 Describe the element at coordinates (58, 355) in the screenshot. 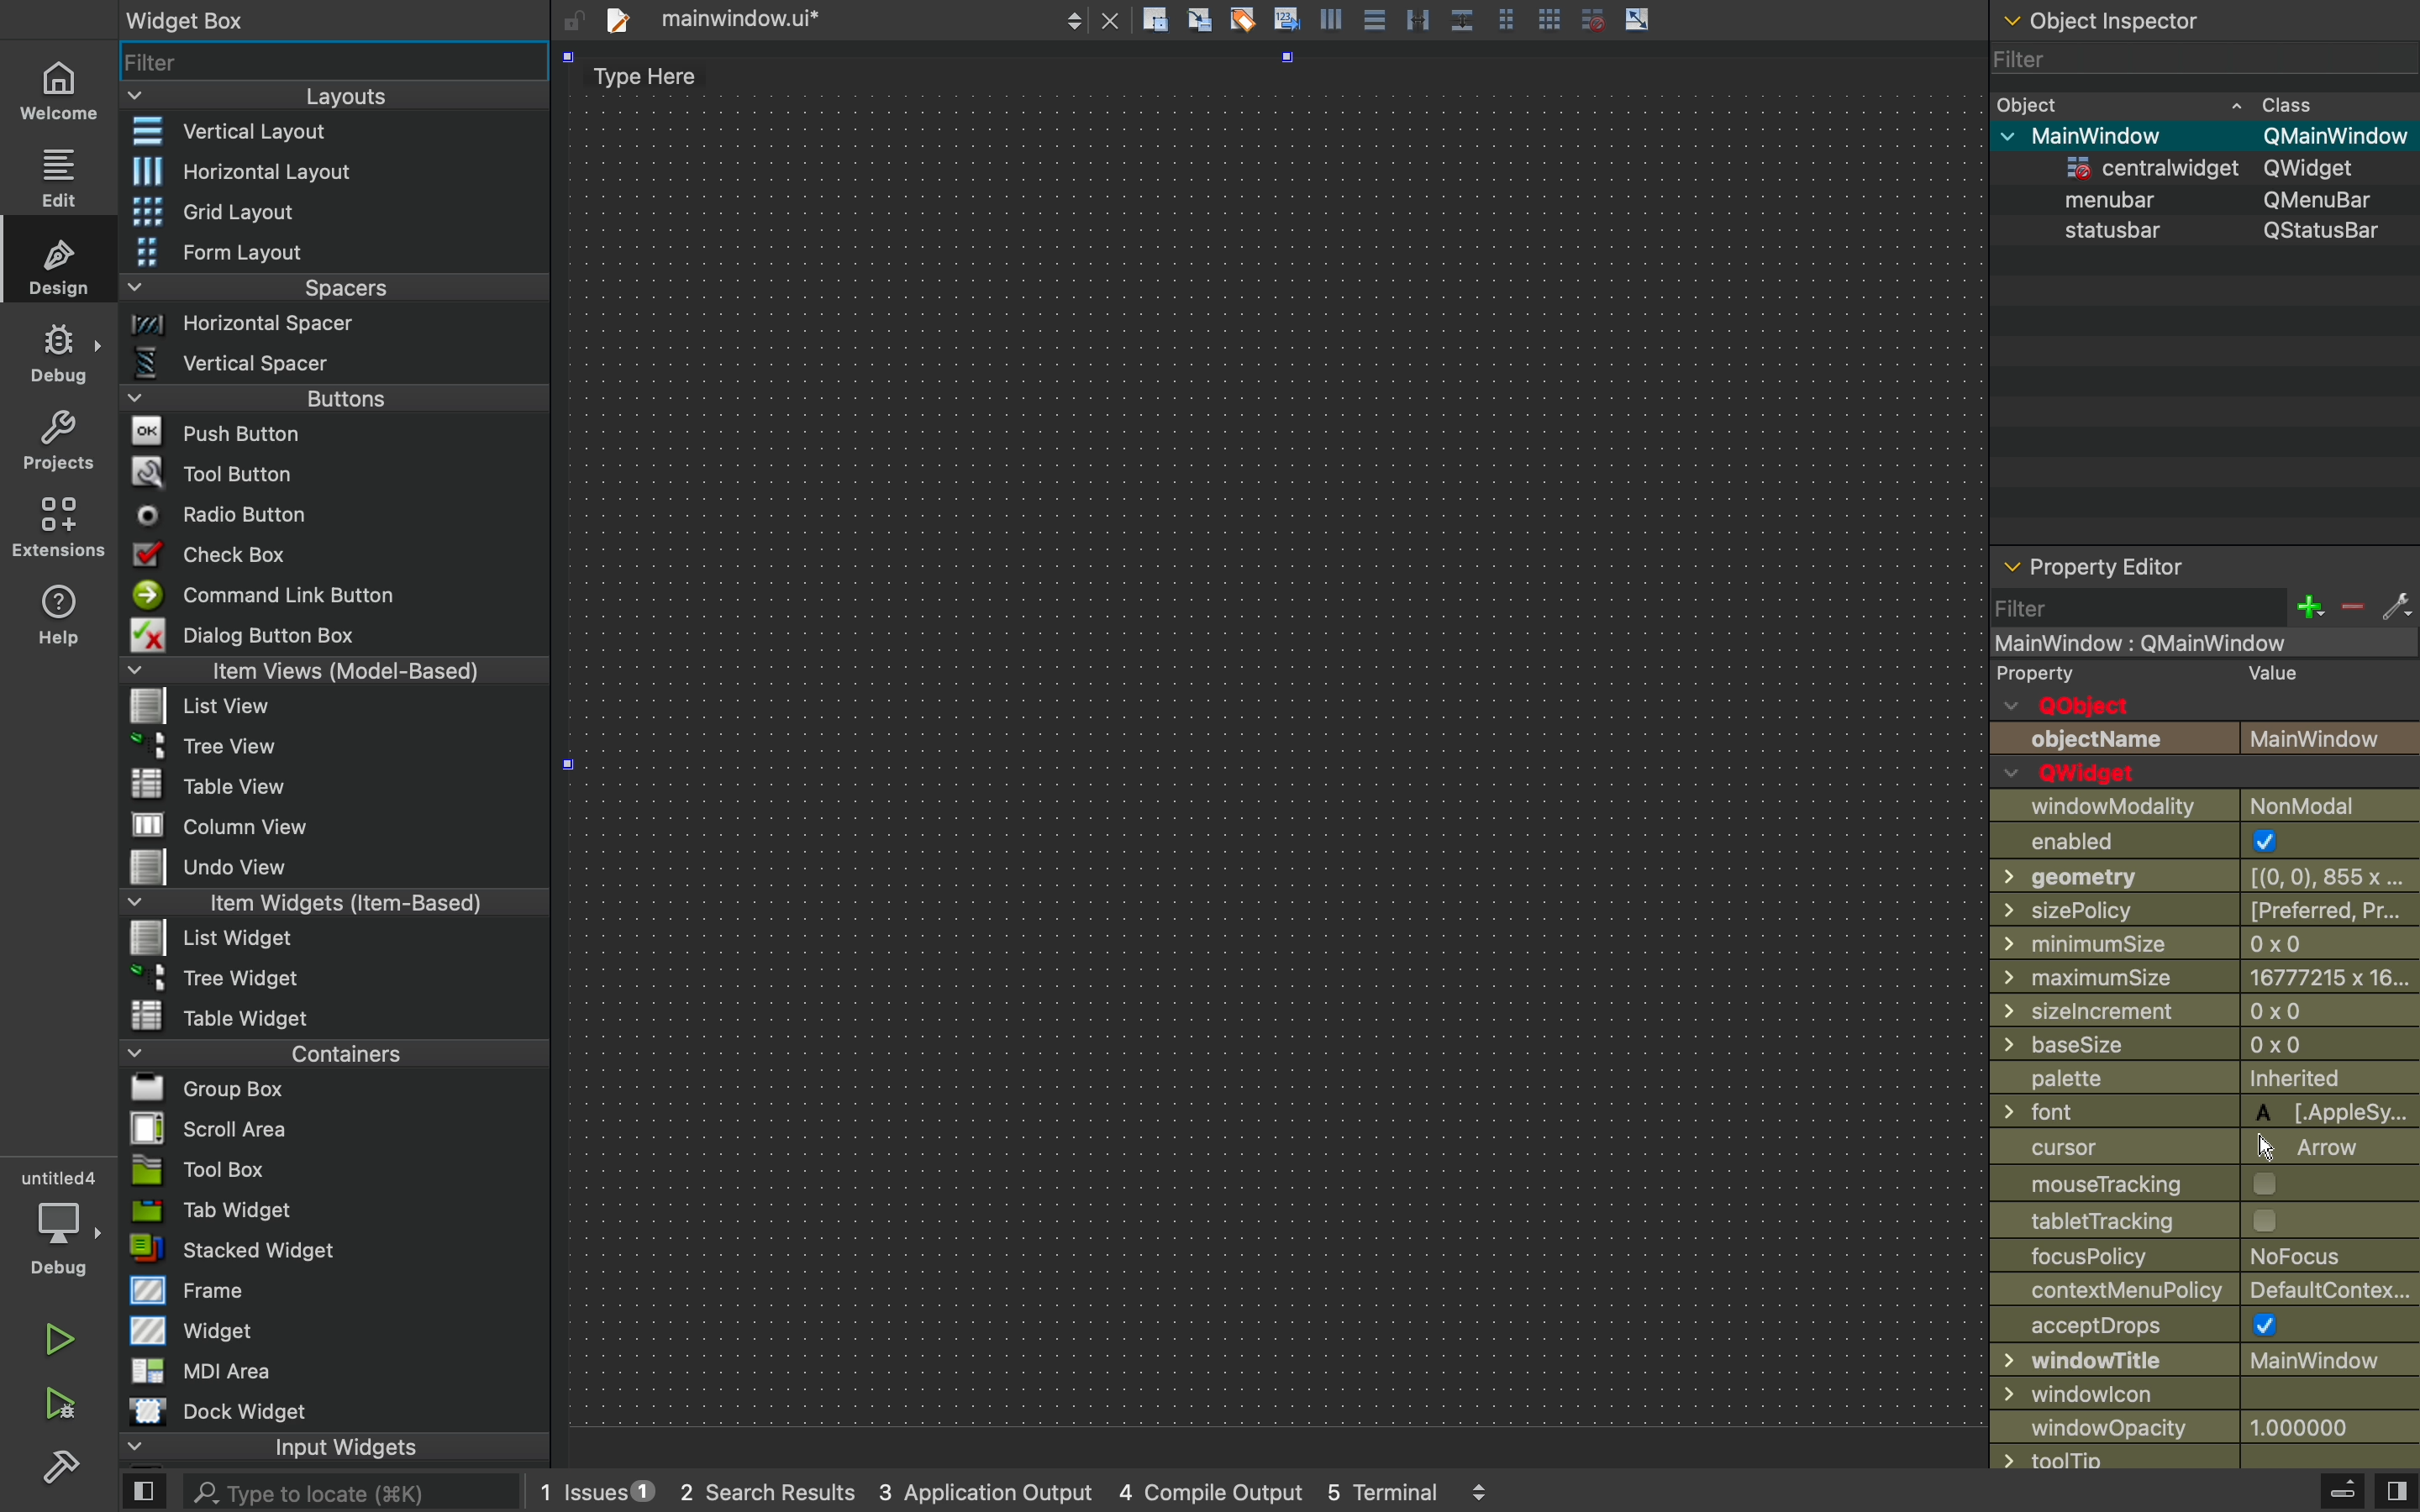

I see `debug` at that location.